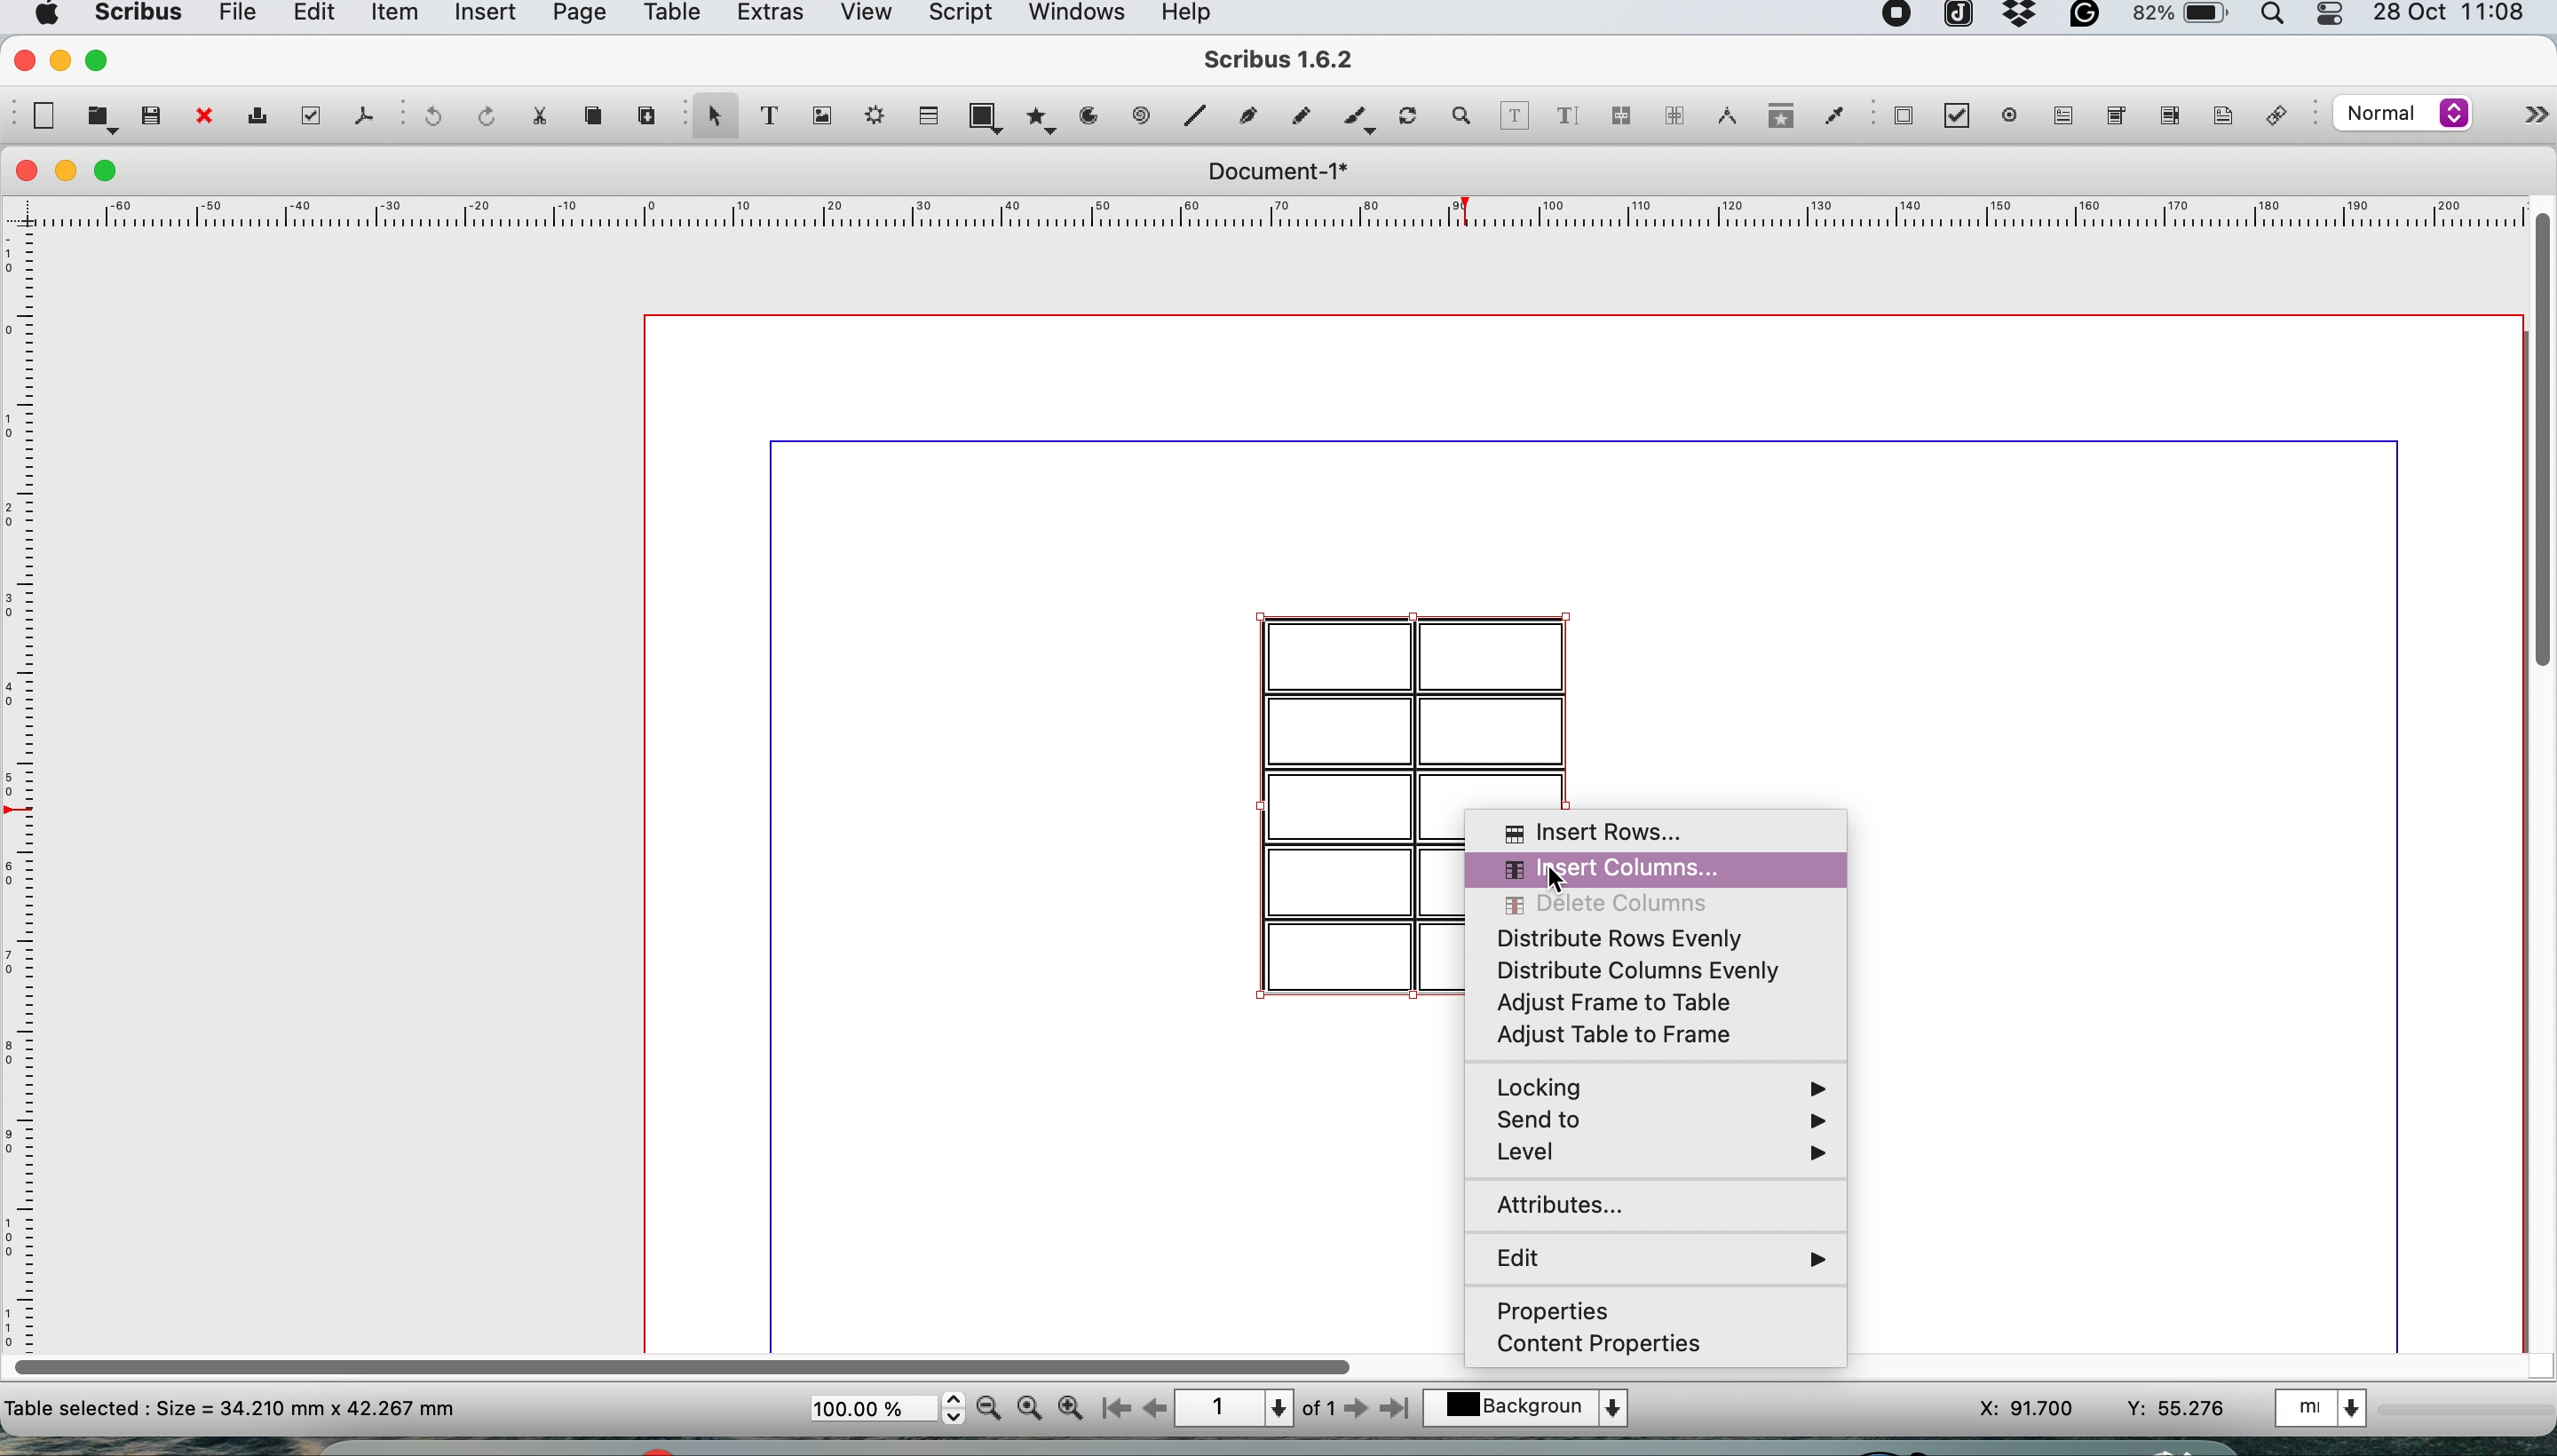 Image resolution: width=2557 pixels, height=1456 pixels. Describe the element at coordinates (1192, 115) in the screenshot. I see `line` at that location.